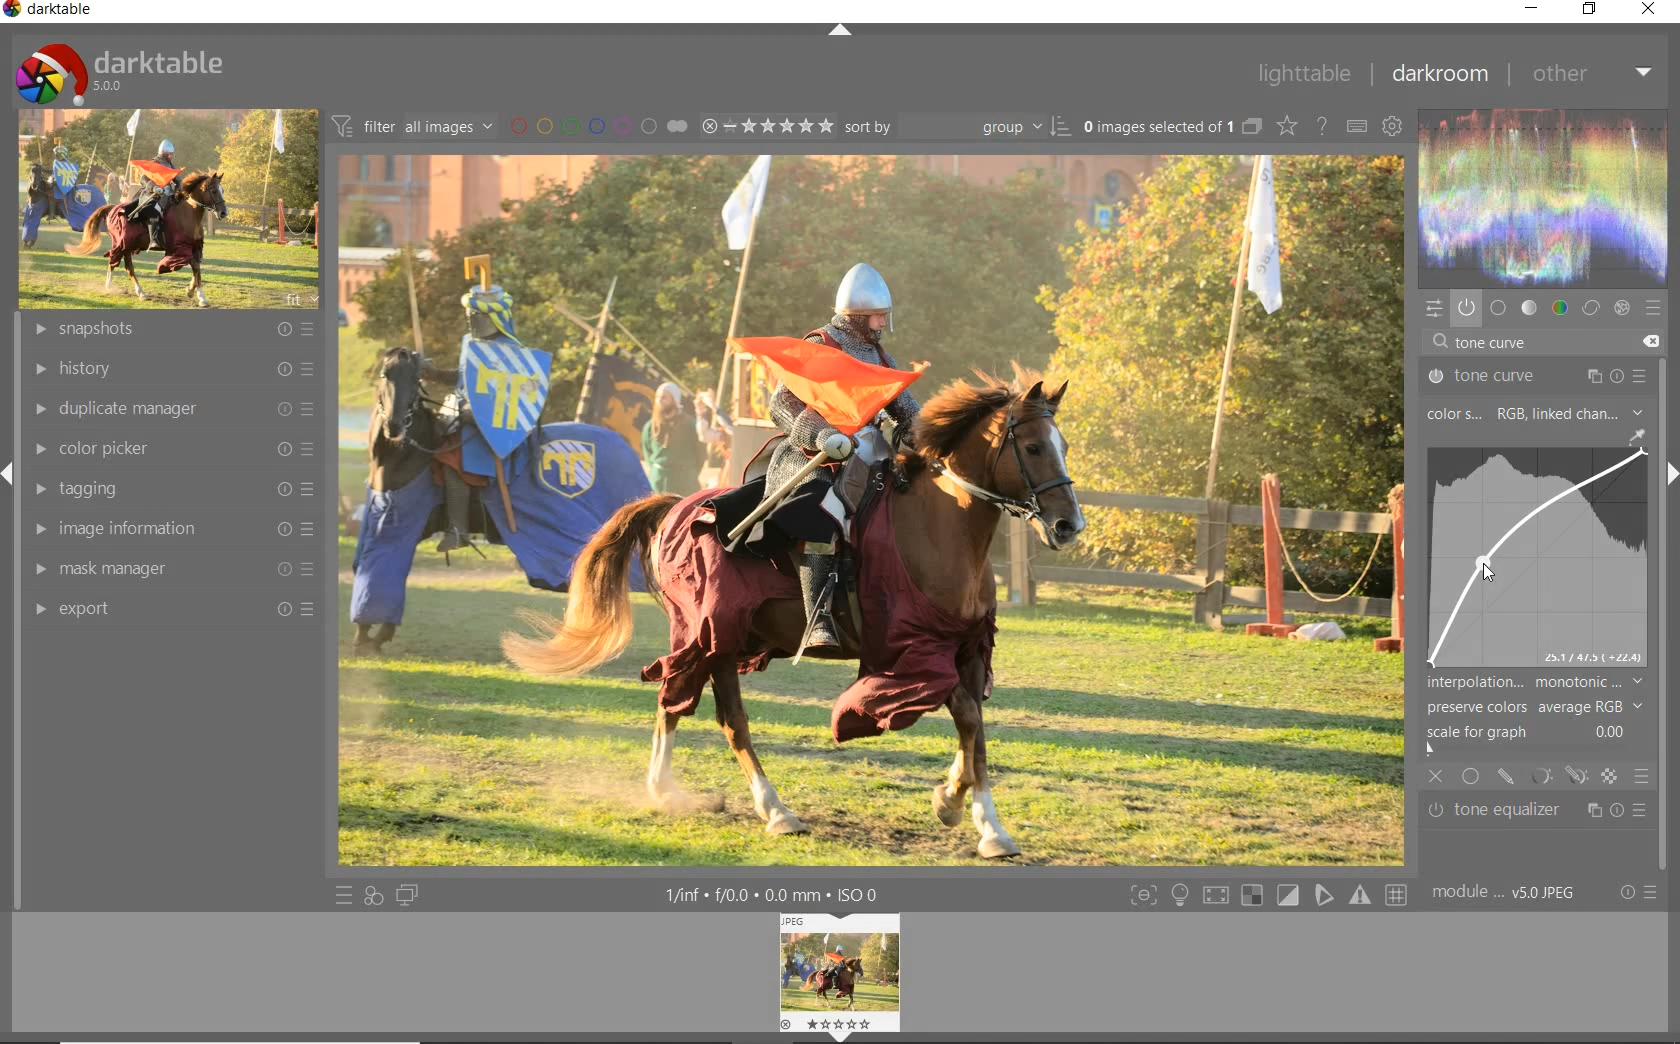 This screenshot has width=1680, height=1044. Describe the element at coordinates (1472, 776) in the screenshot. I see `uniformly` at that location.